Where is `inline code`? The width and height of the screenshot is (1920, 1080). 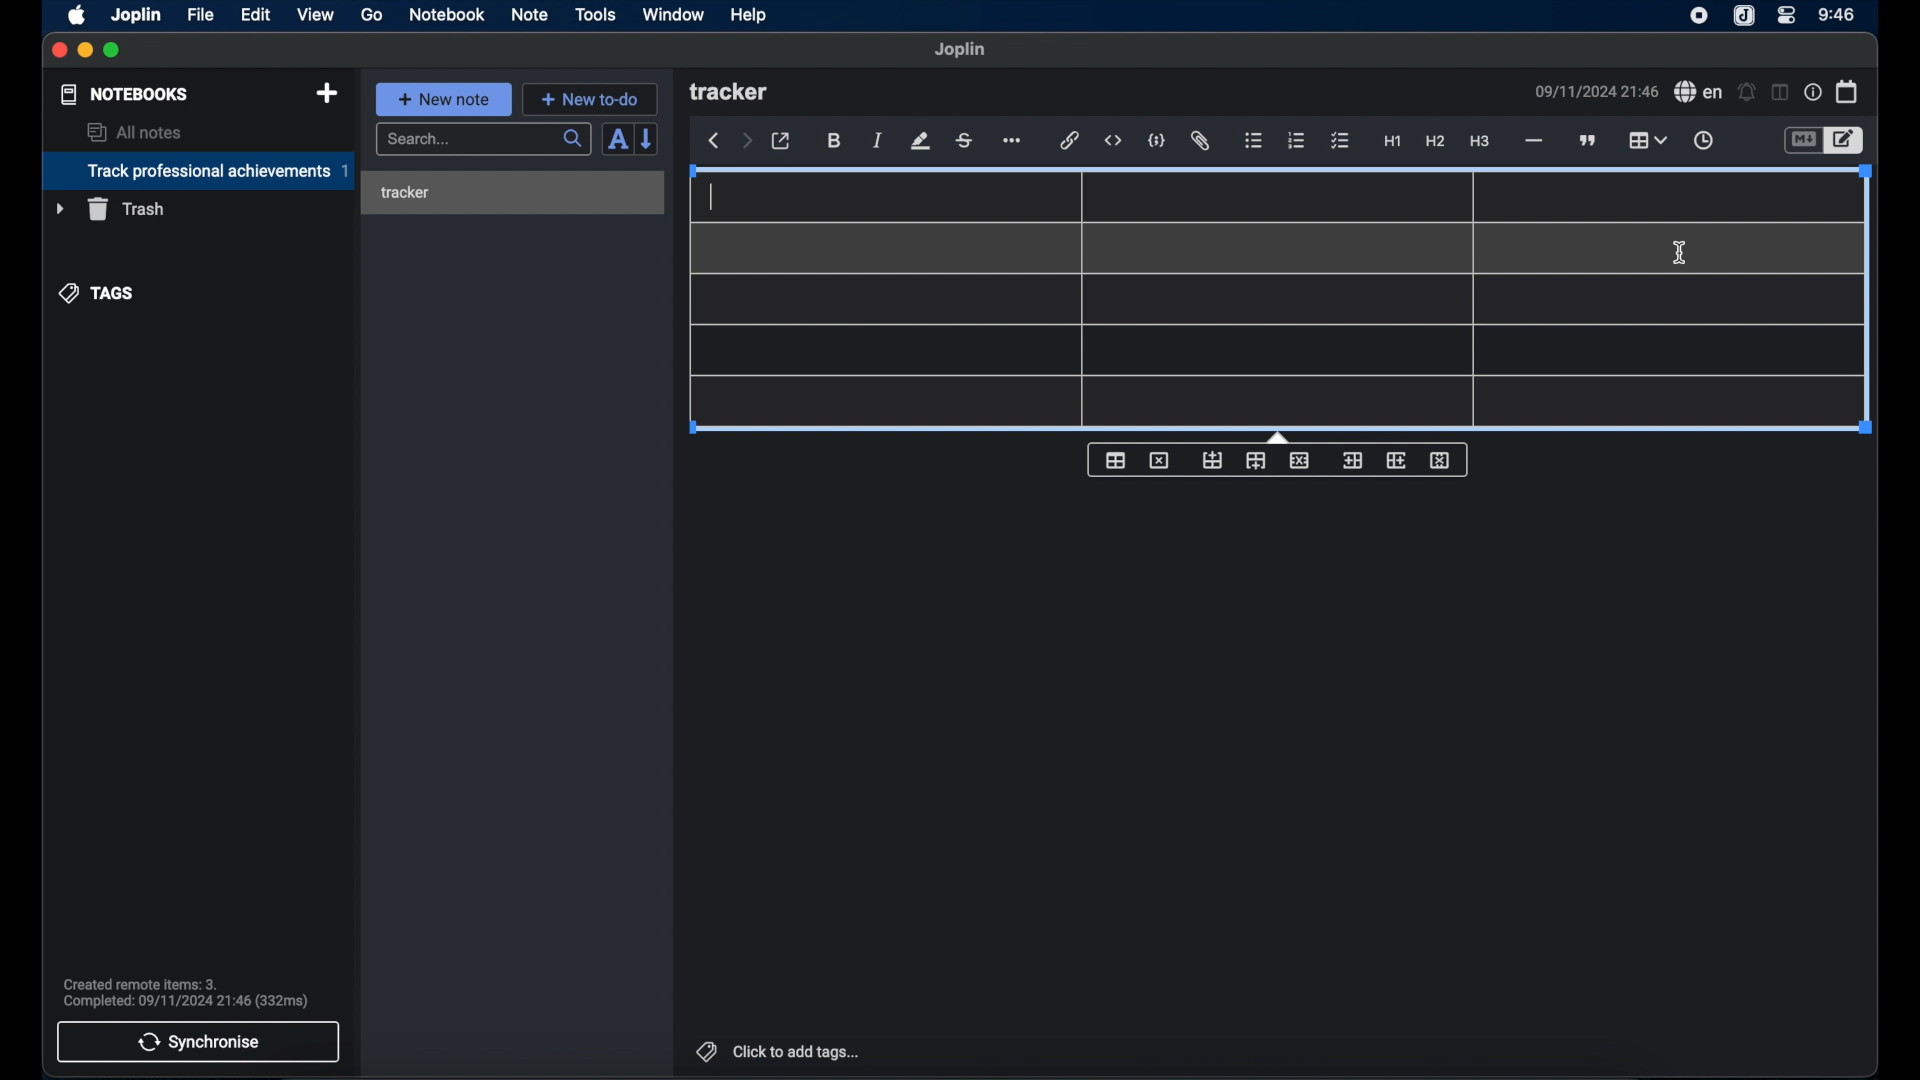
inline code is located at coordinates (1113, 141).